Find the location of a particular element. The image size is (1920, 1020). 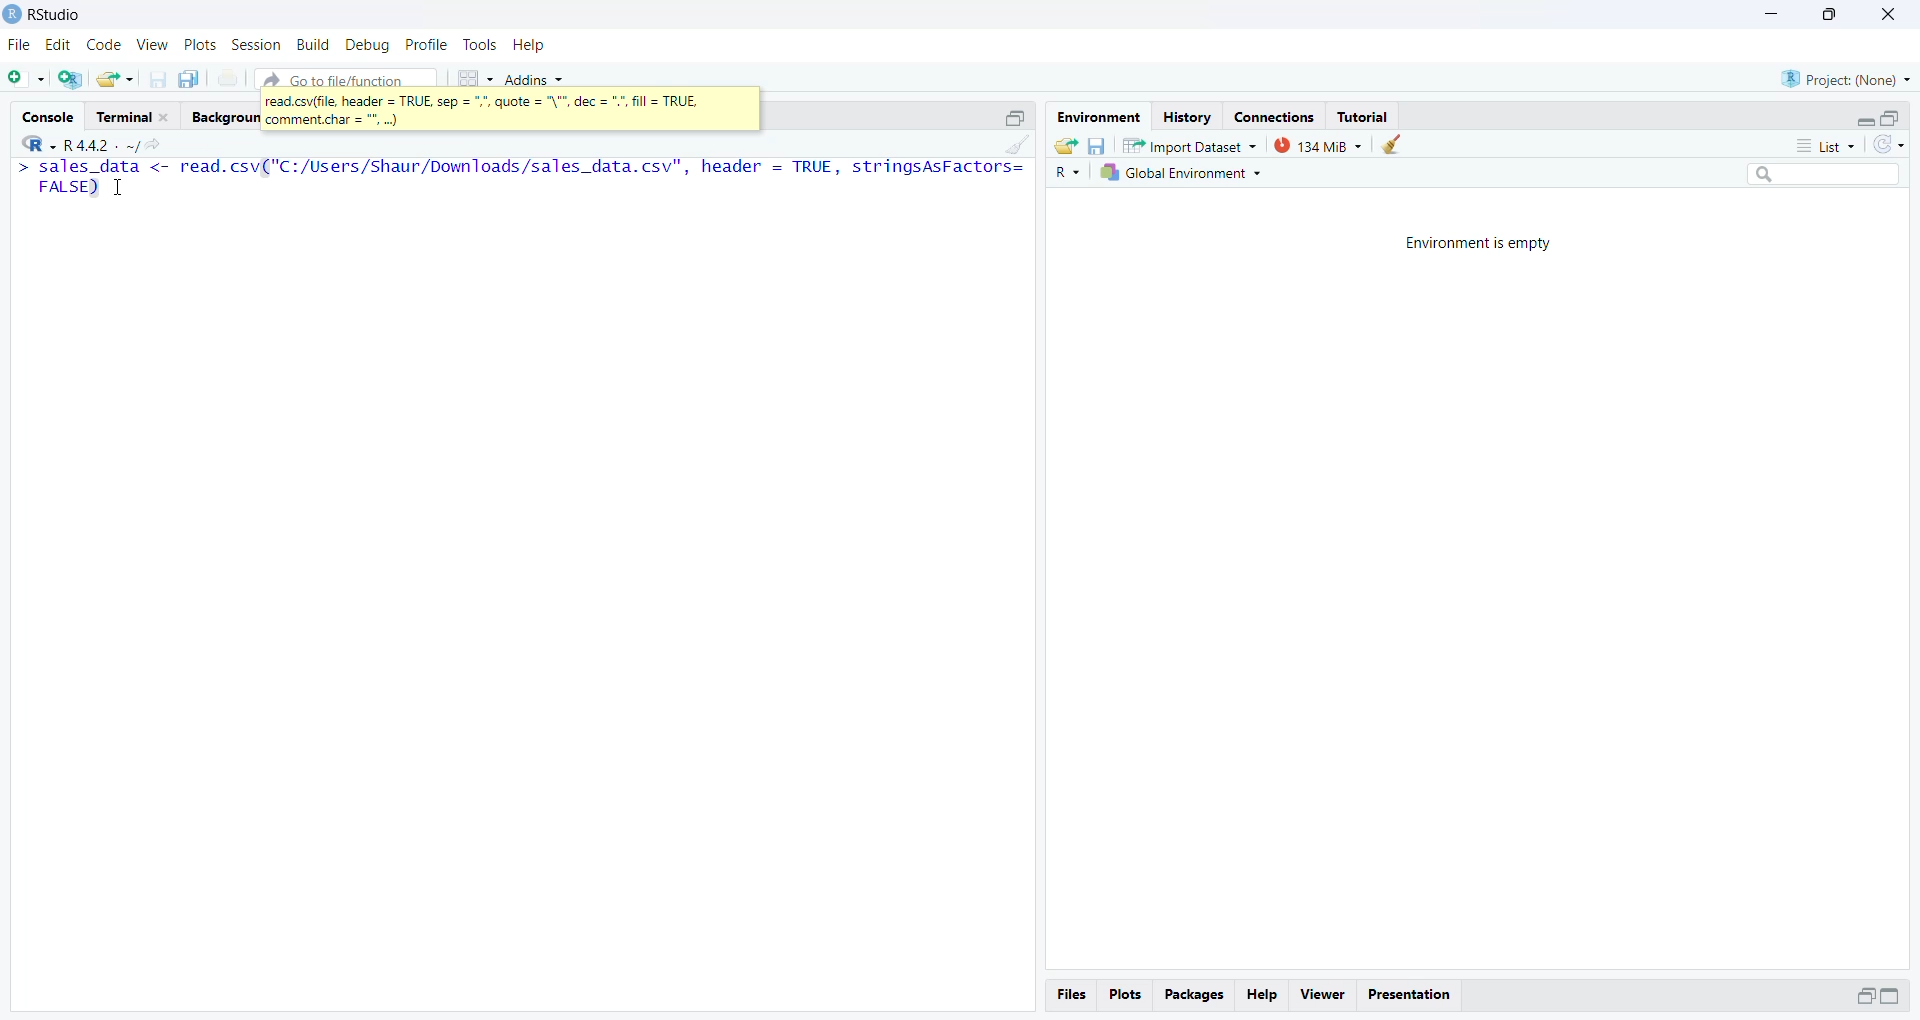

Terminal is located at coordinates (130, 117).